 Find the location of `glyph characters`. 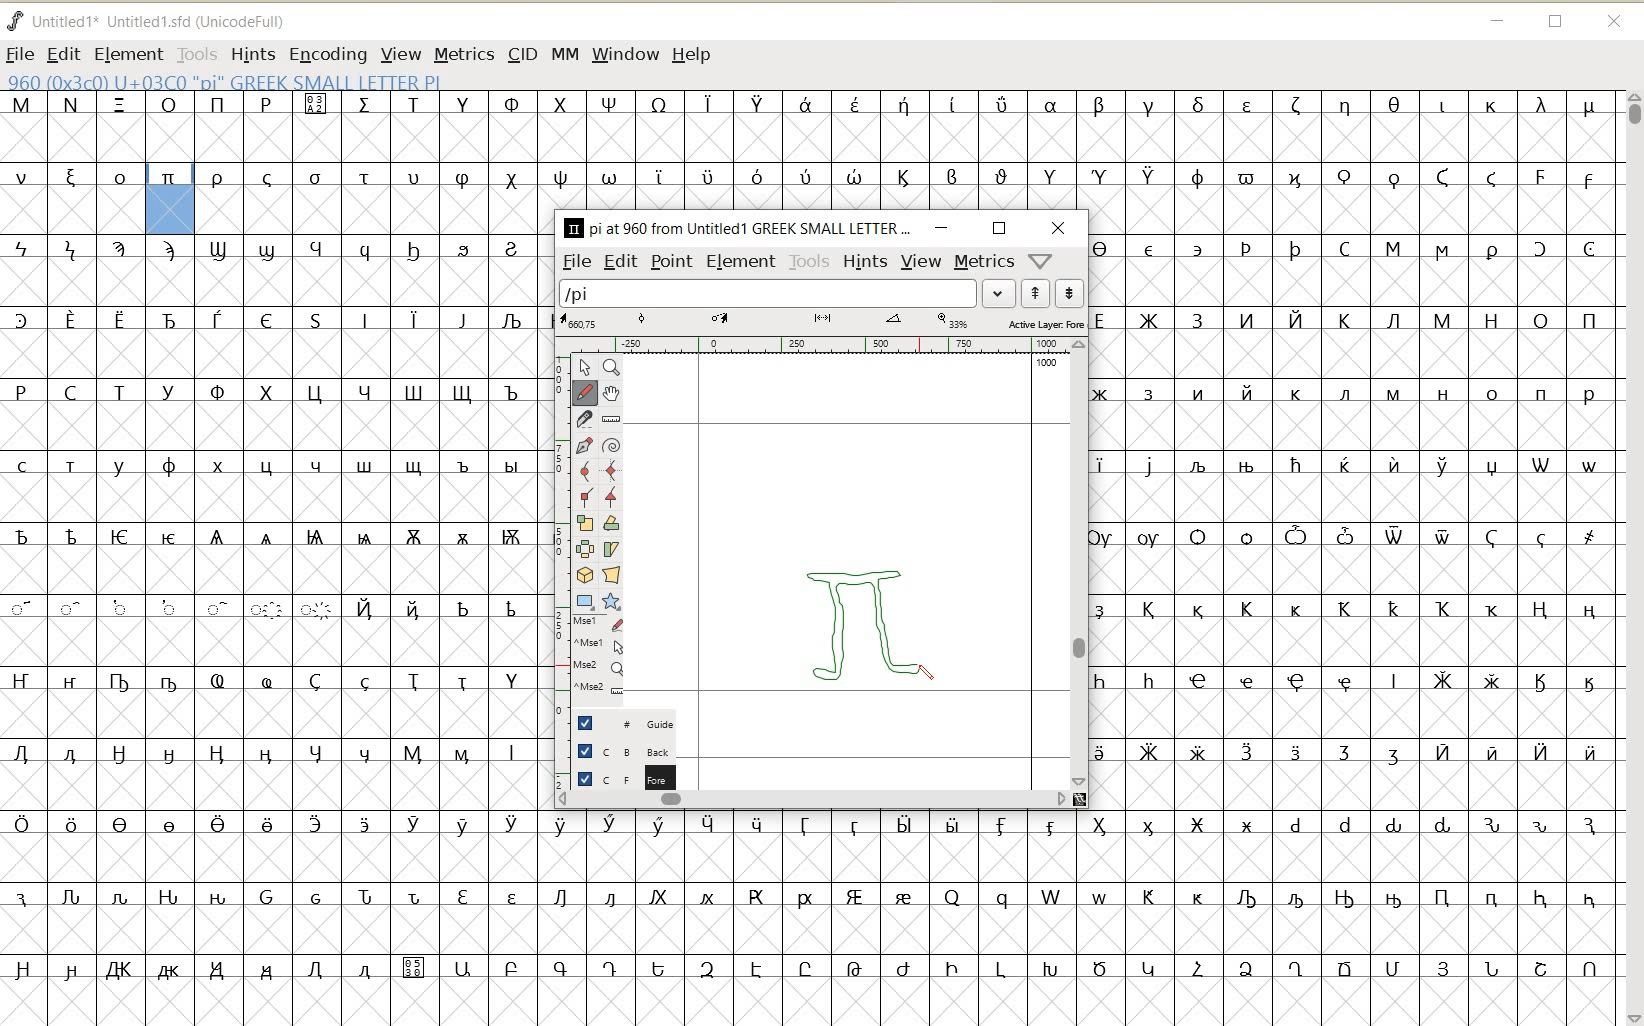

glyph characters is located at coordinates (1080, 148).